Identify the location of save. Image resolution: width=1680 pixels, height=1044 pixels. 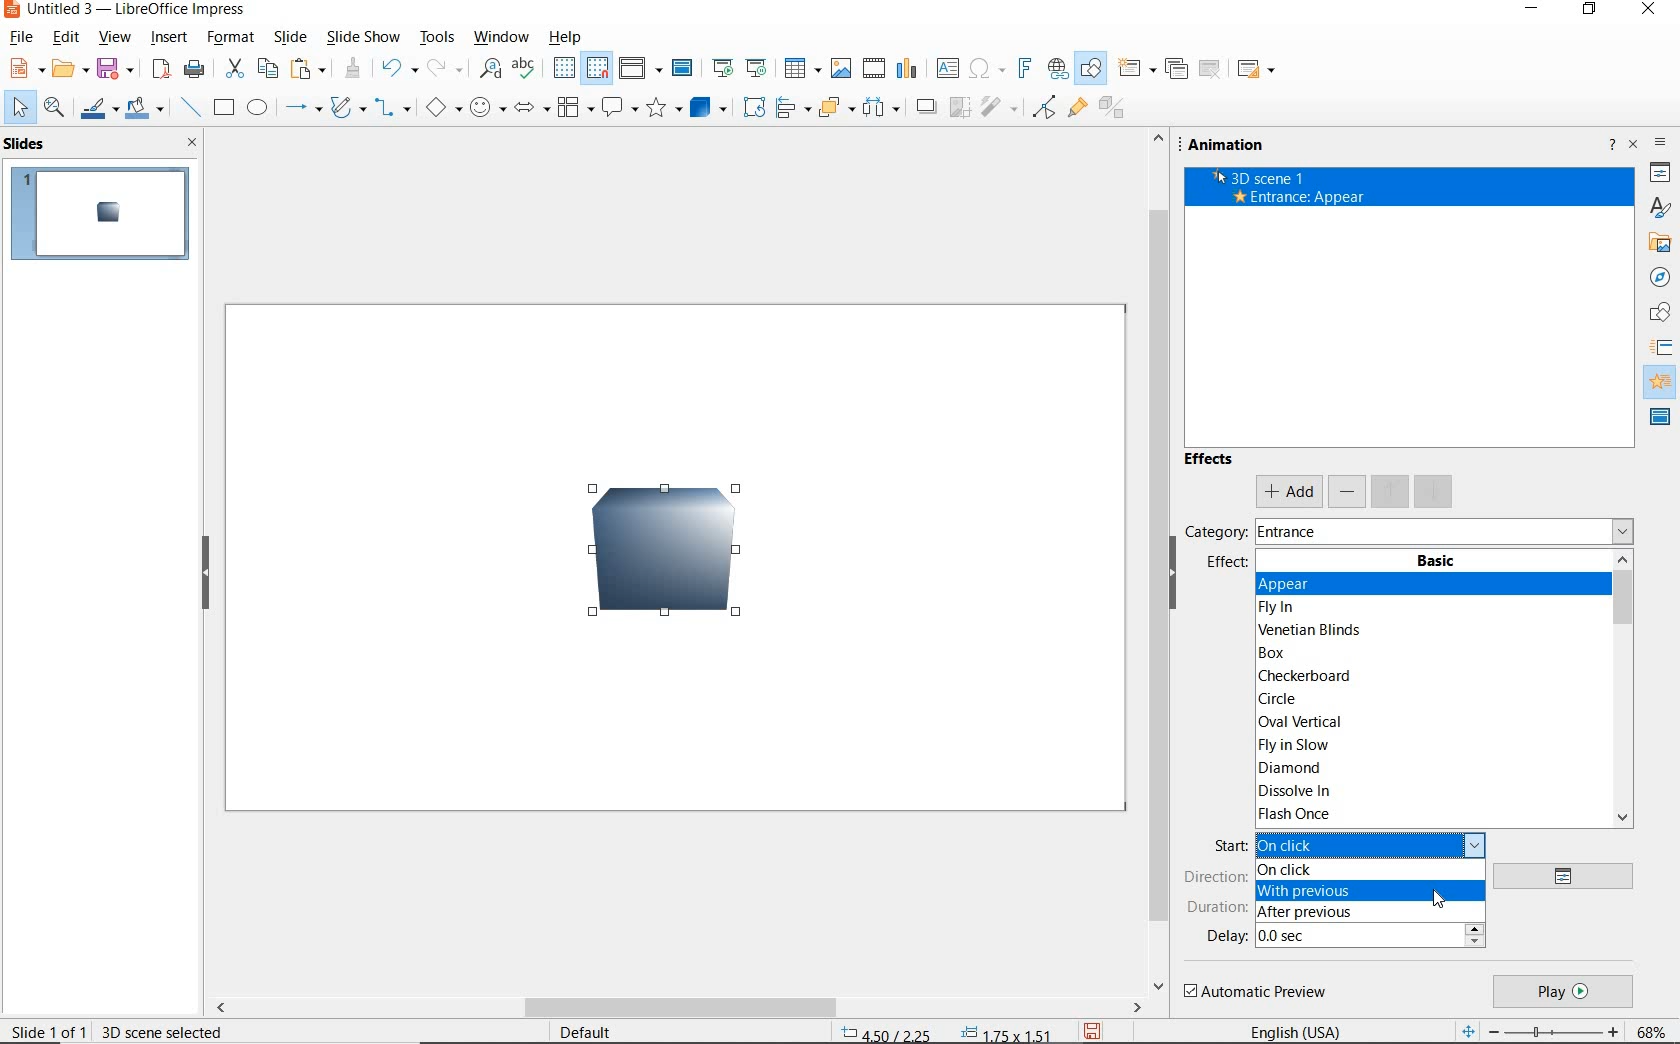
(1092, 1030).